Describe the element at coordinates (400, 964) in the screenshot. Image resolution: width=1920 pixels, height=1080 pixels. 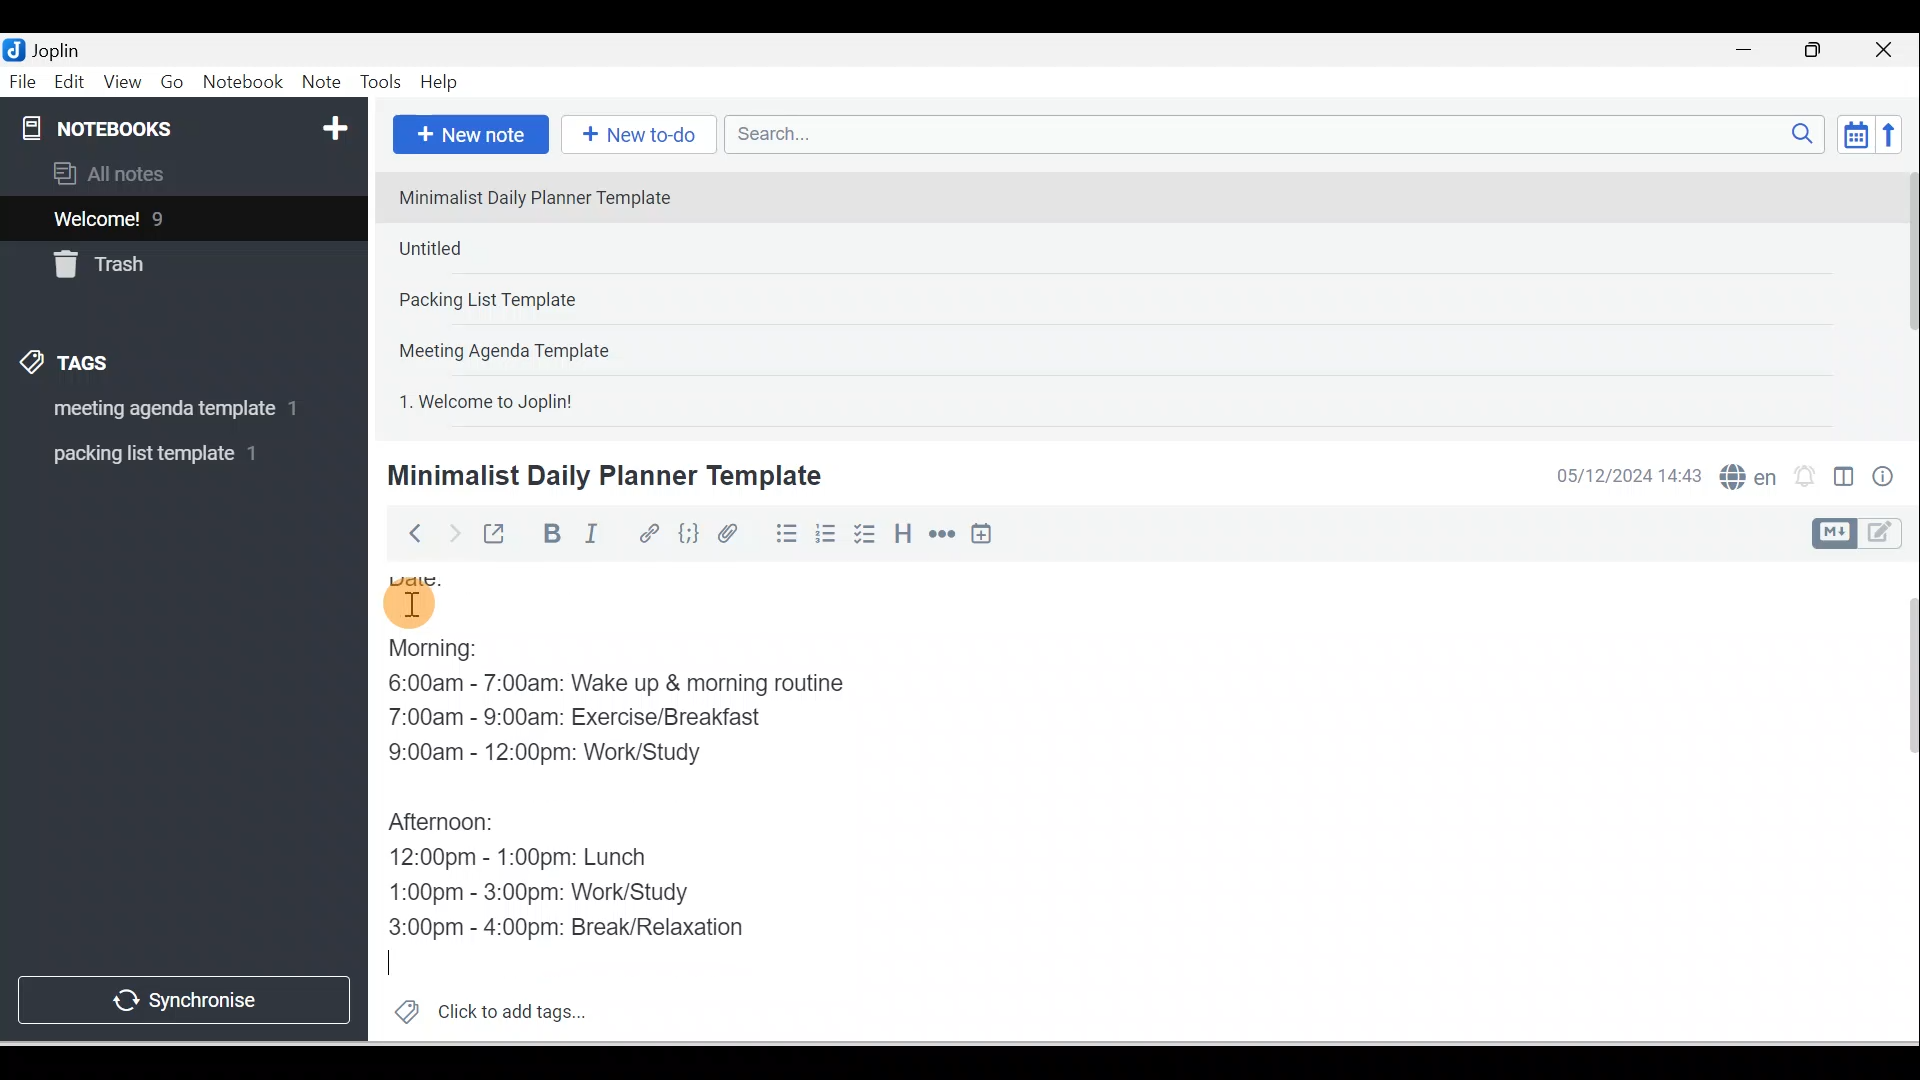
I see `Cursor` at that location.